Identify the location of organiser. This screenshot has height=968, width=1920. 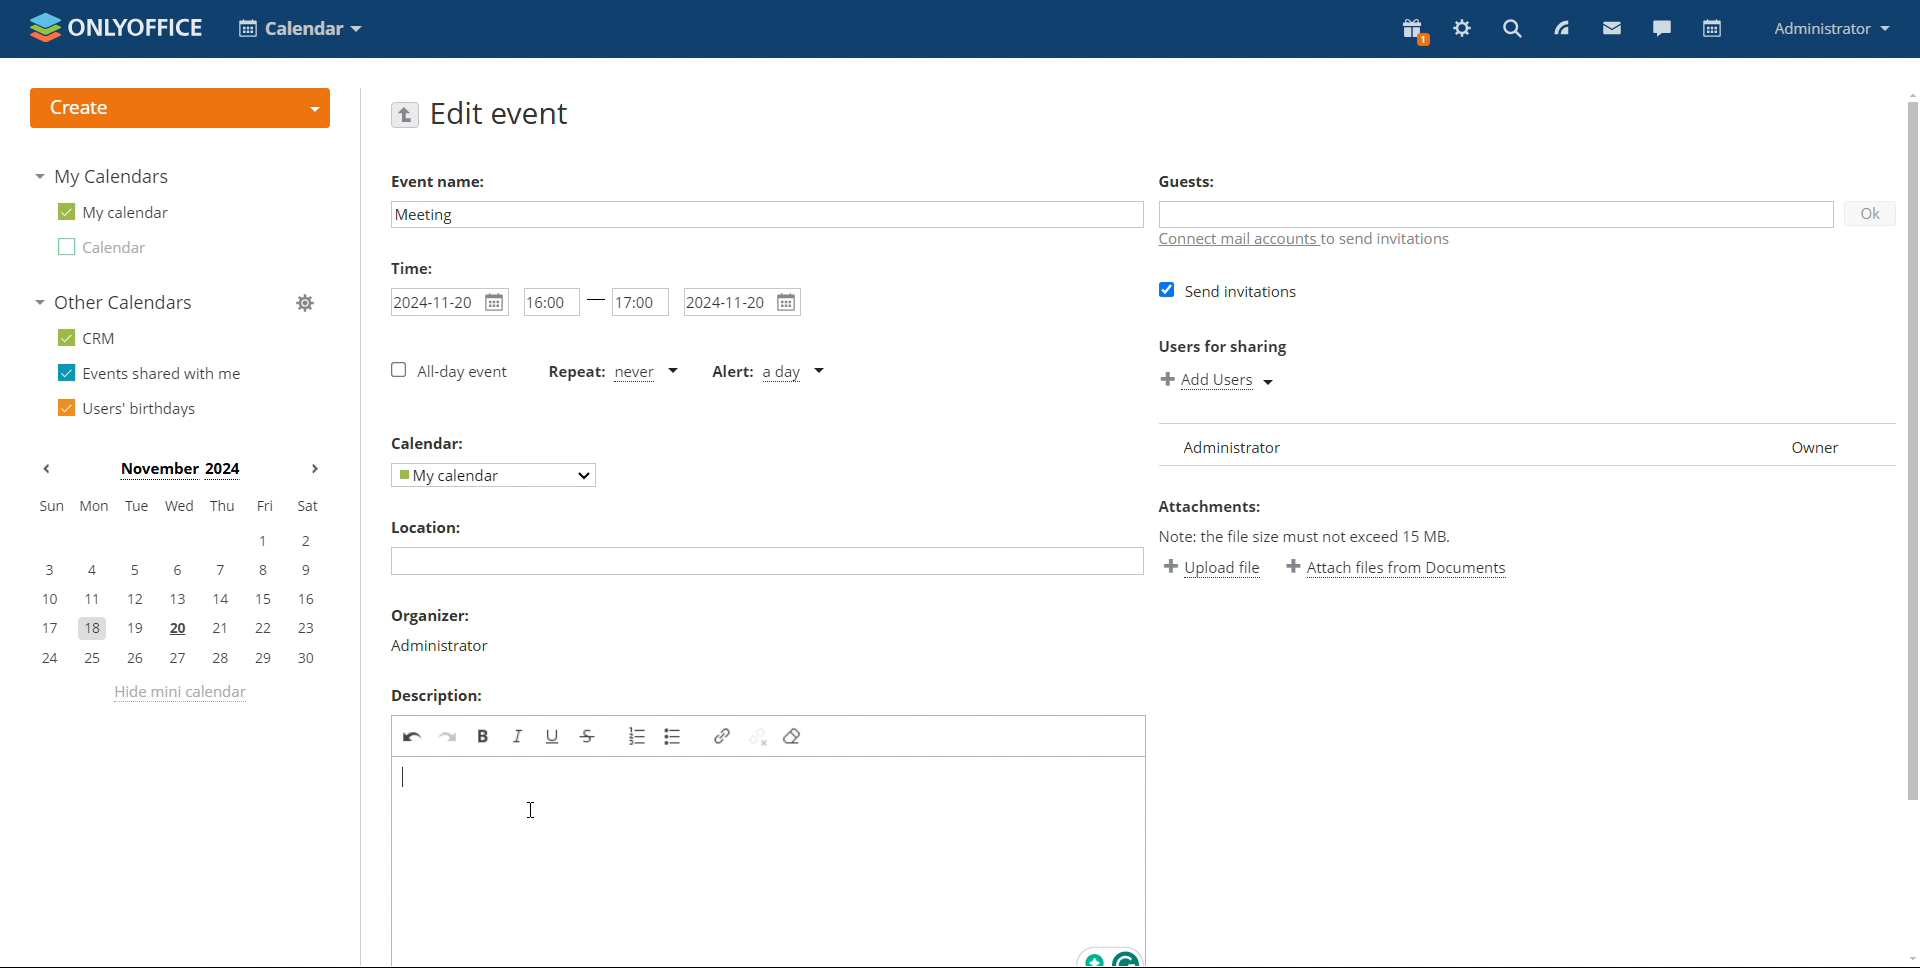
(438, 646).